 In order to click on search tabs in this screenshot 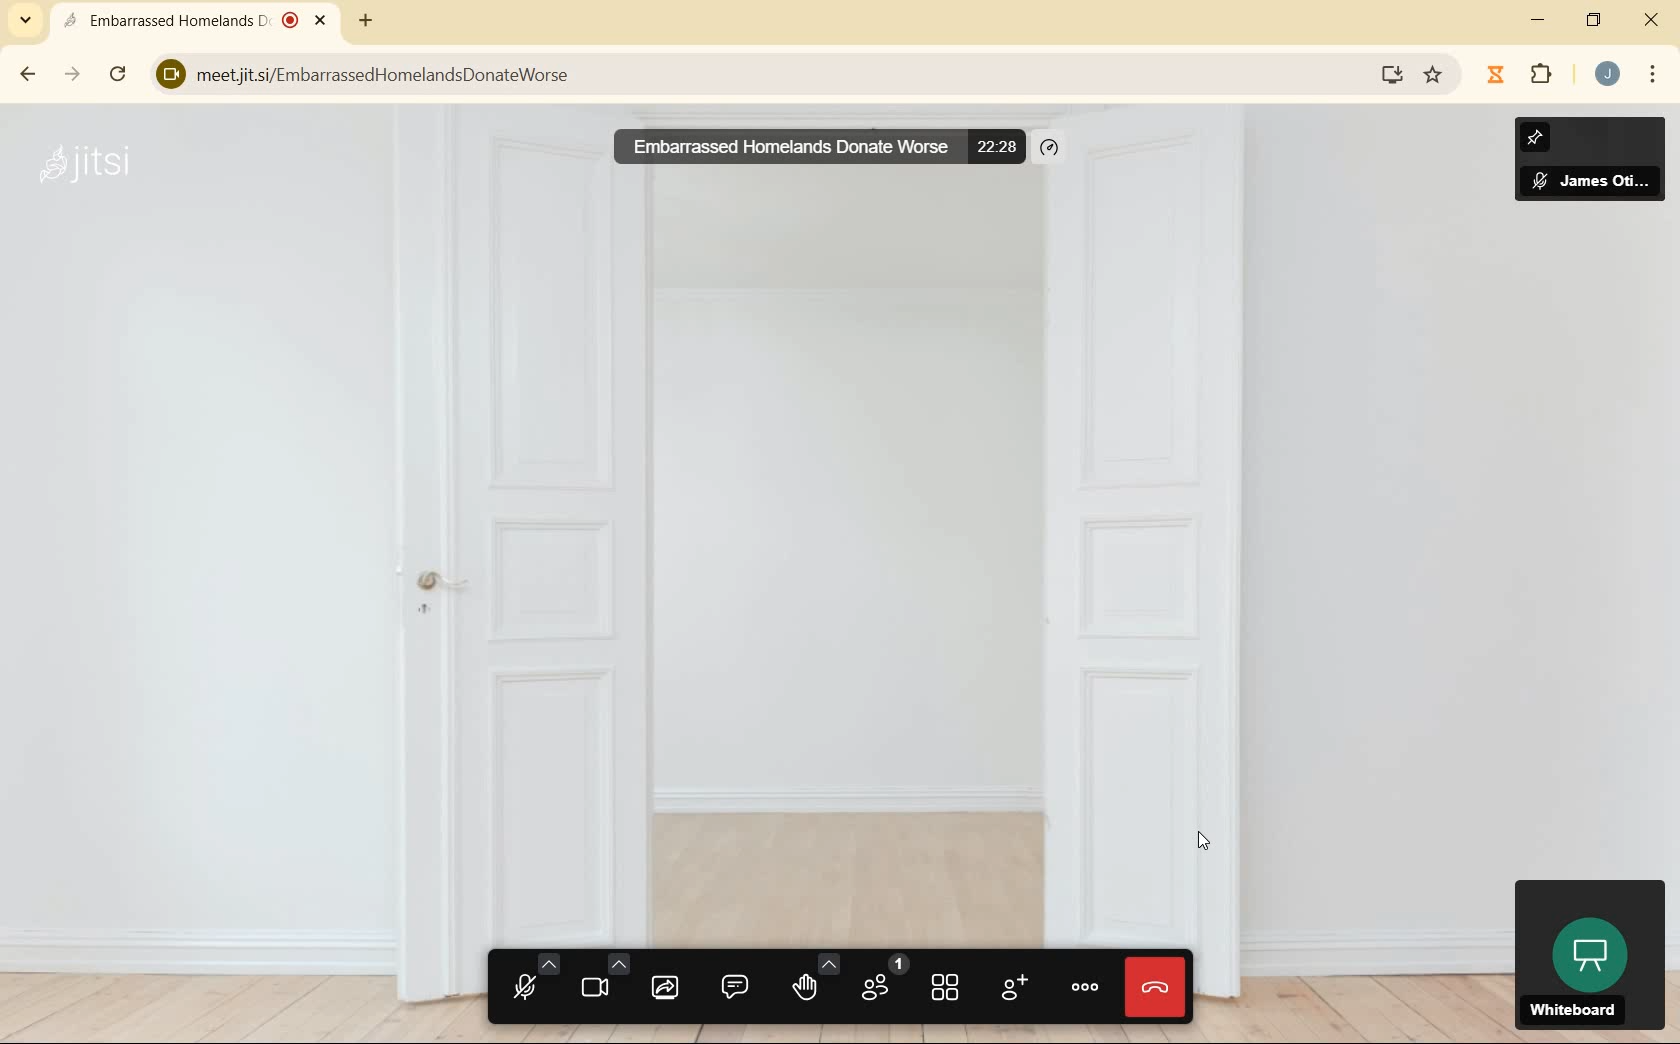, I will do `click(31, 18)`.